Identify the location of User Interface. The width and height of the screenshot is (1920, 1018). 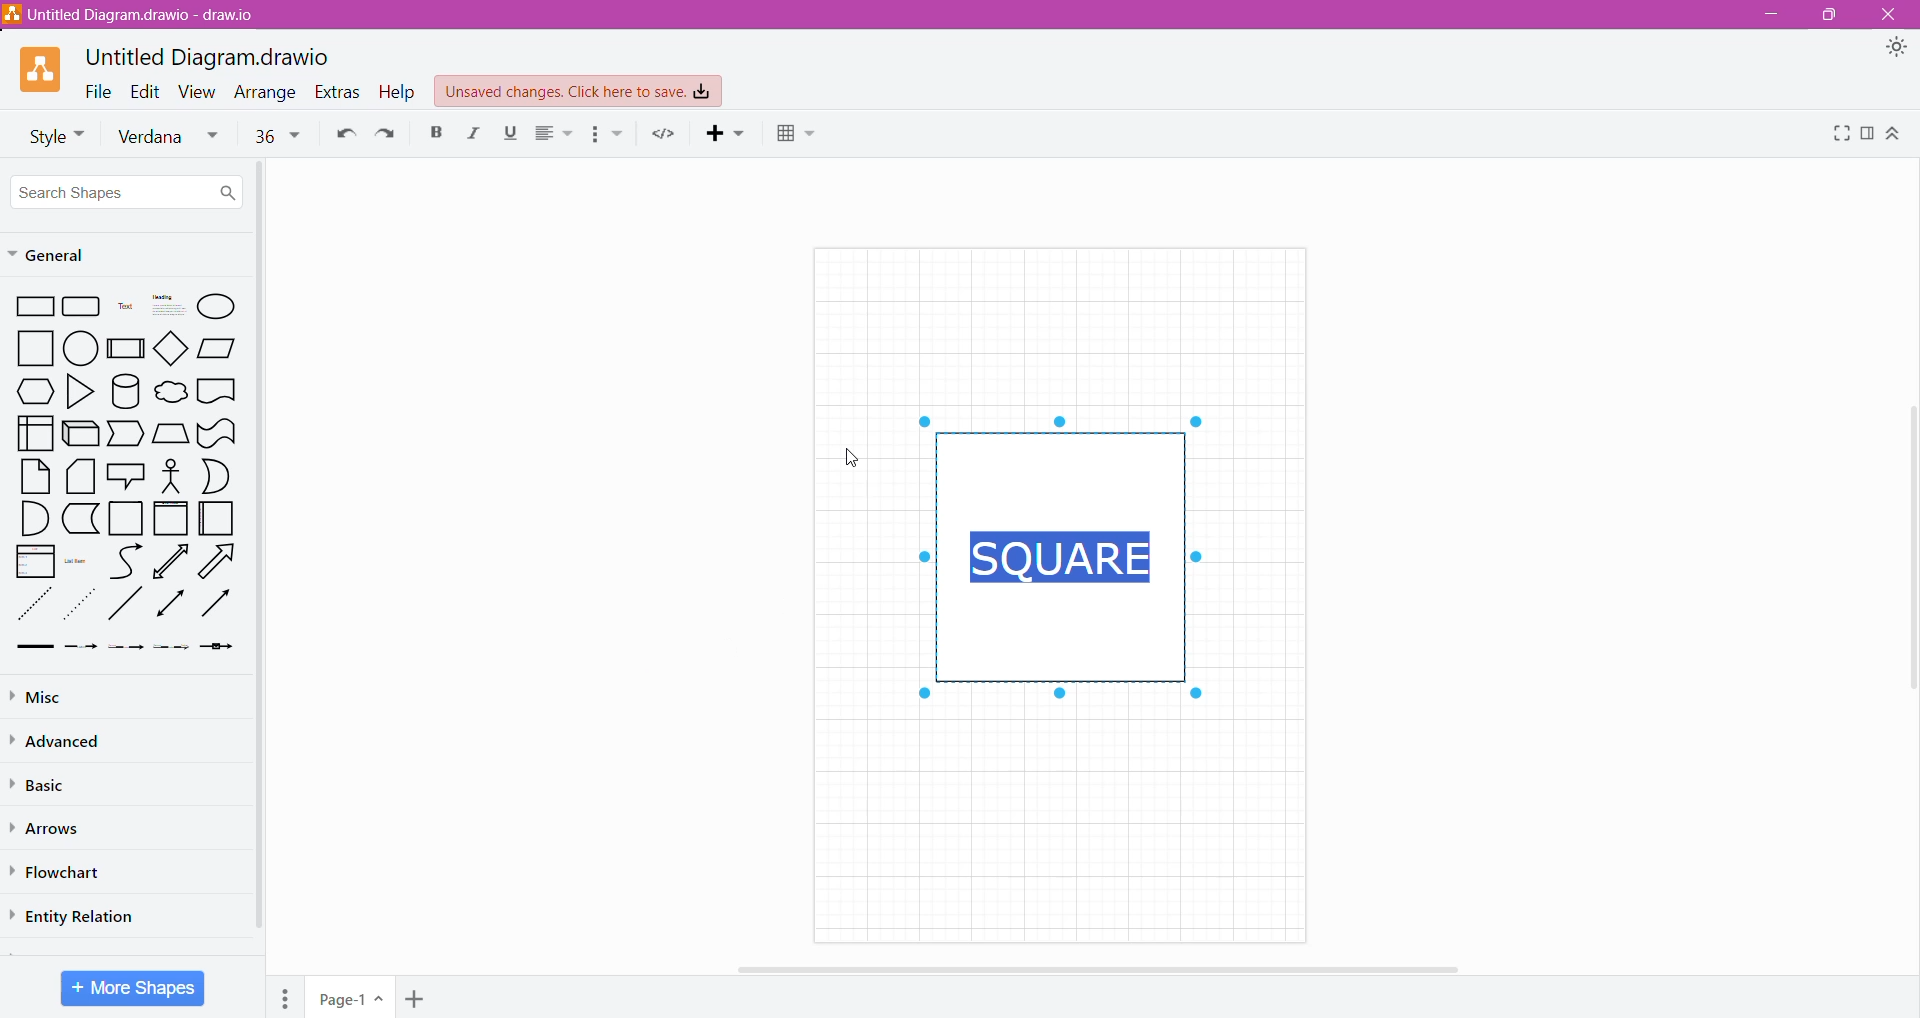
(34, 432).